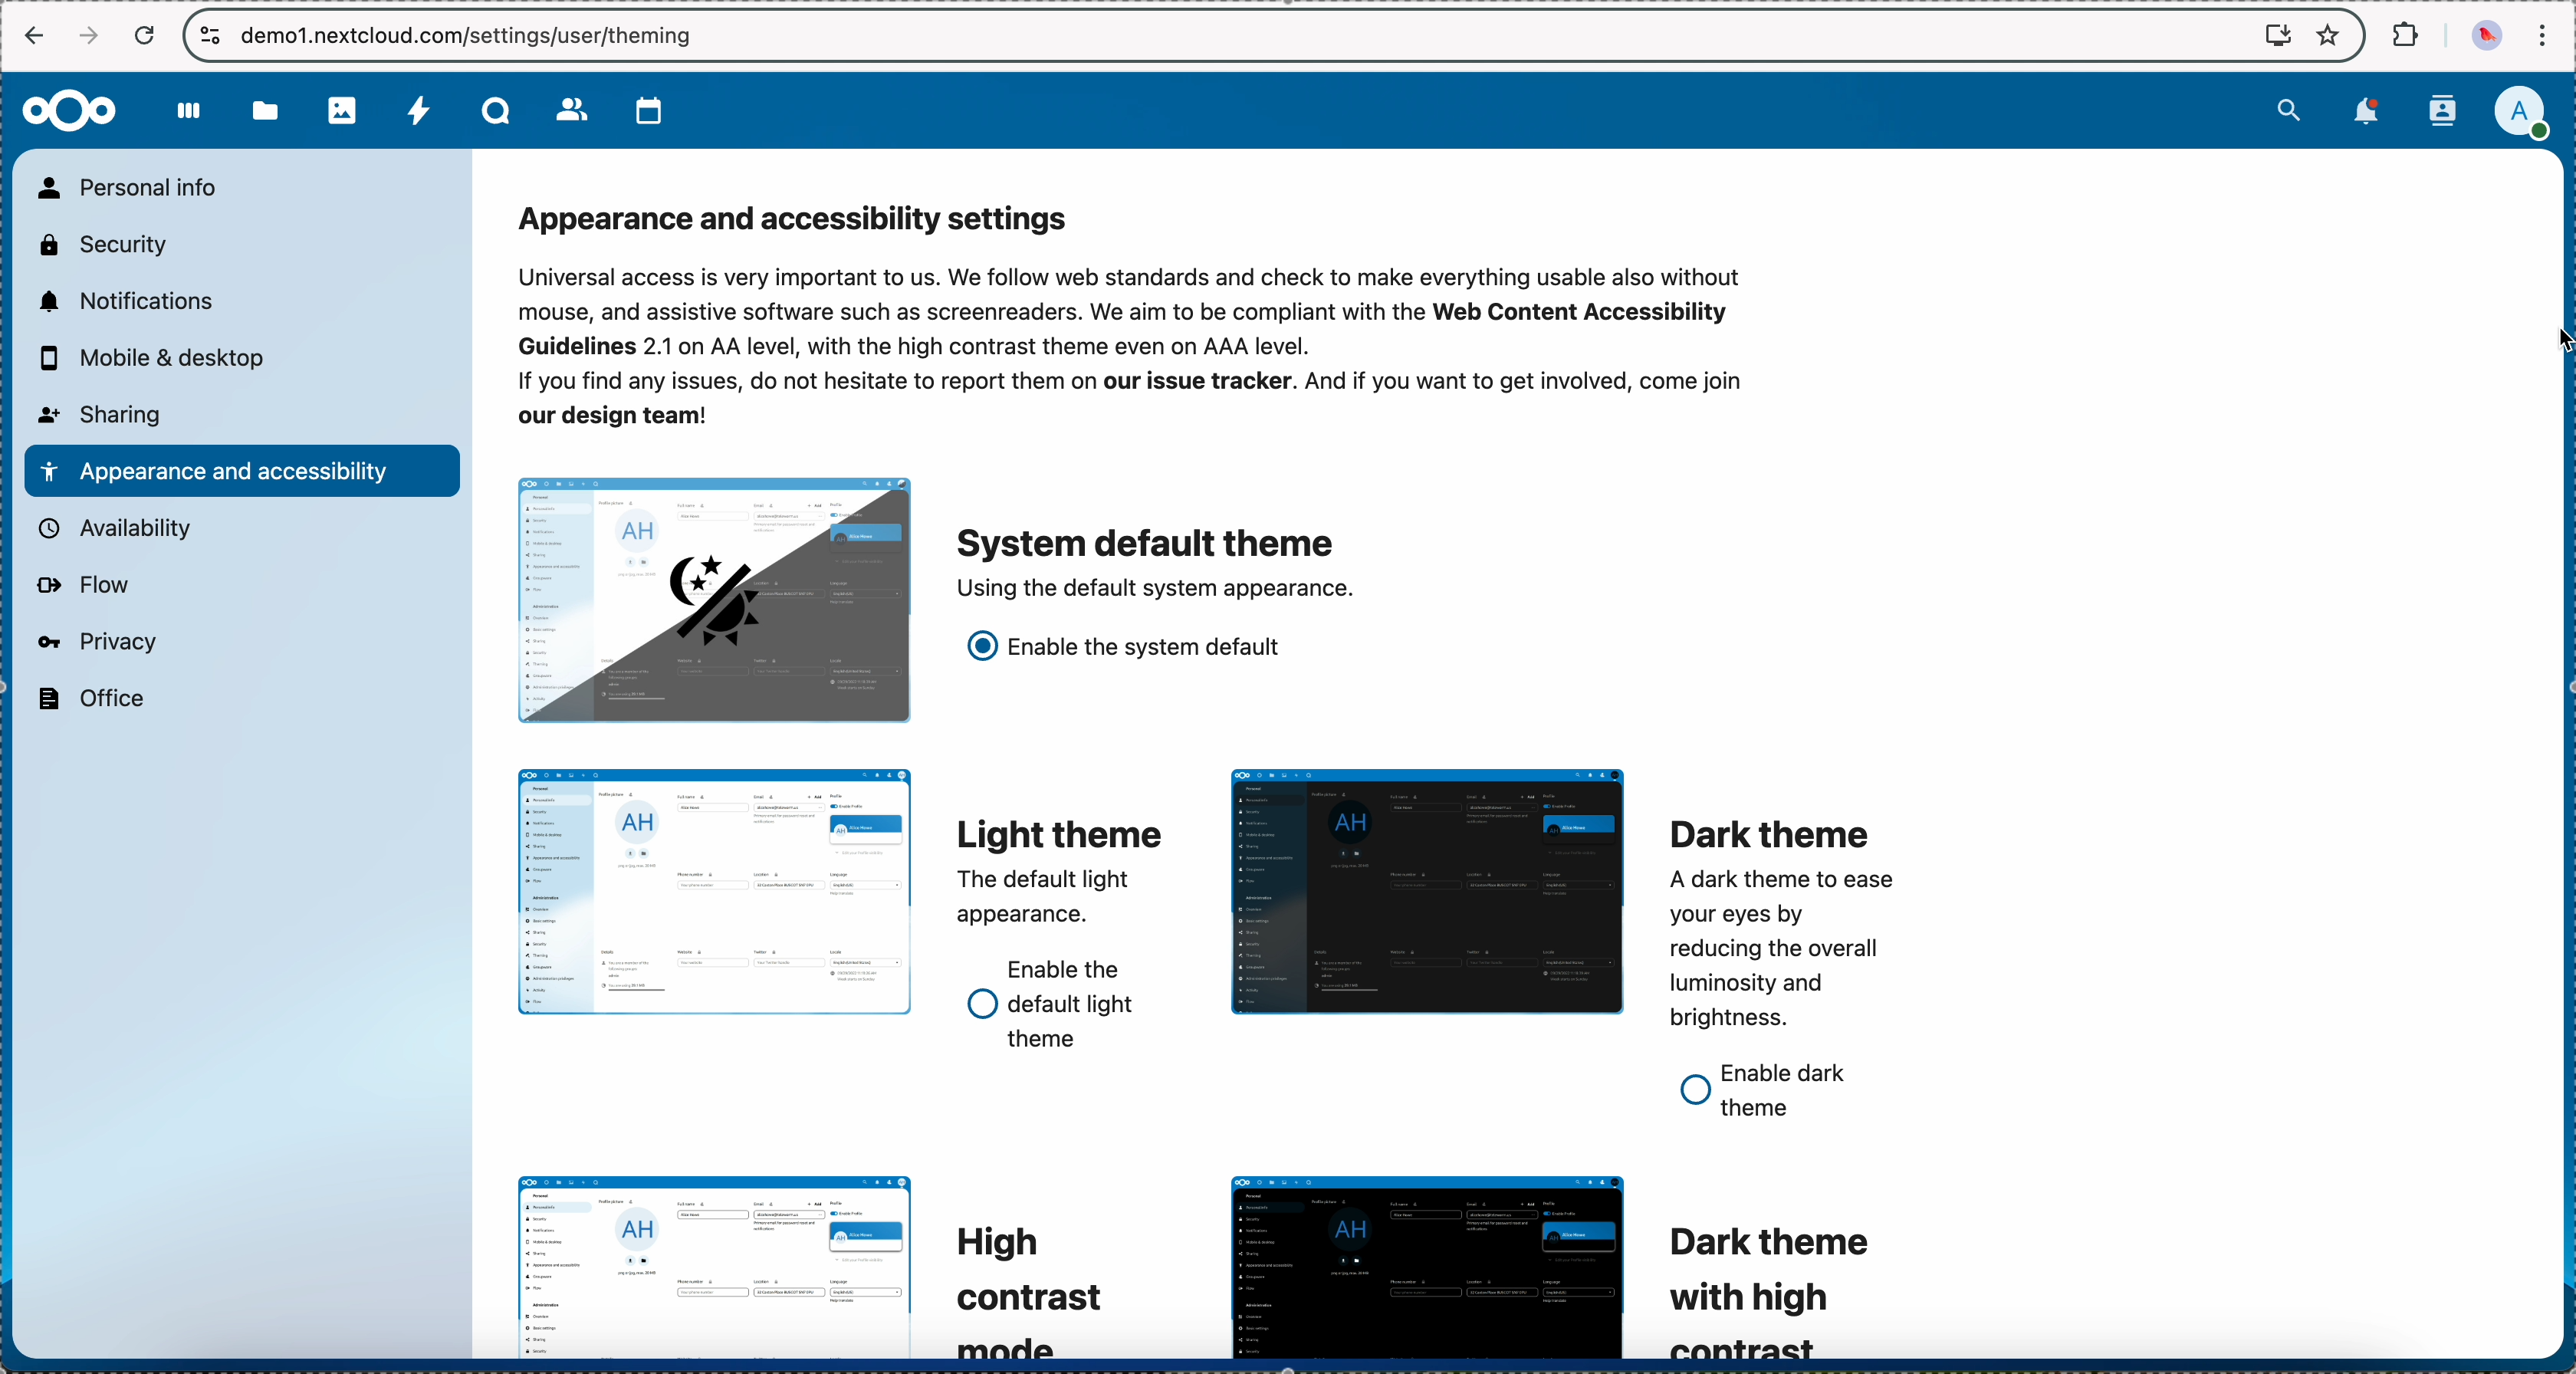 The image size is (2576, 1374). Describe the element at coordinates (568, 110) in the screenshot. I see `contacts` at that location.